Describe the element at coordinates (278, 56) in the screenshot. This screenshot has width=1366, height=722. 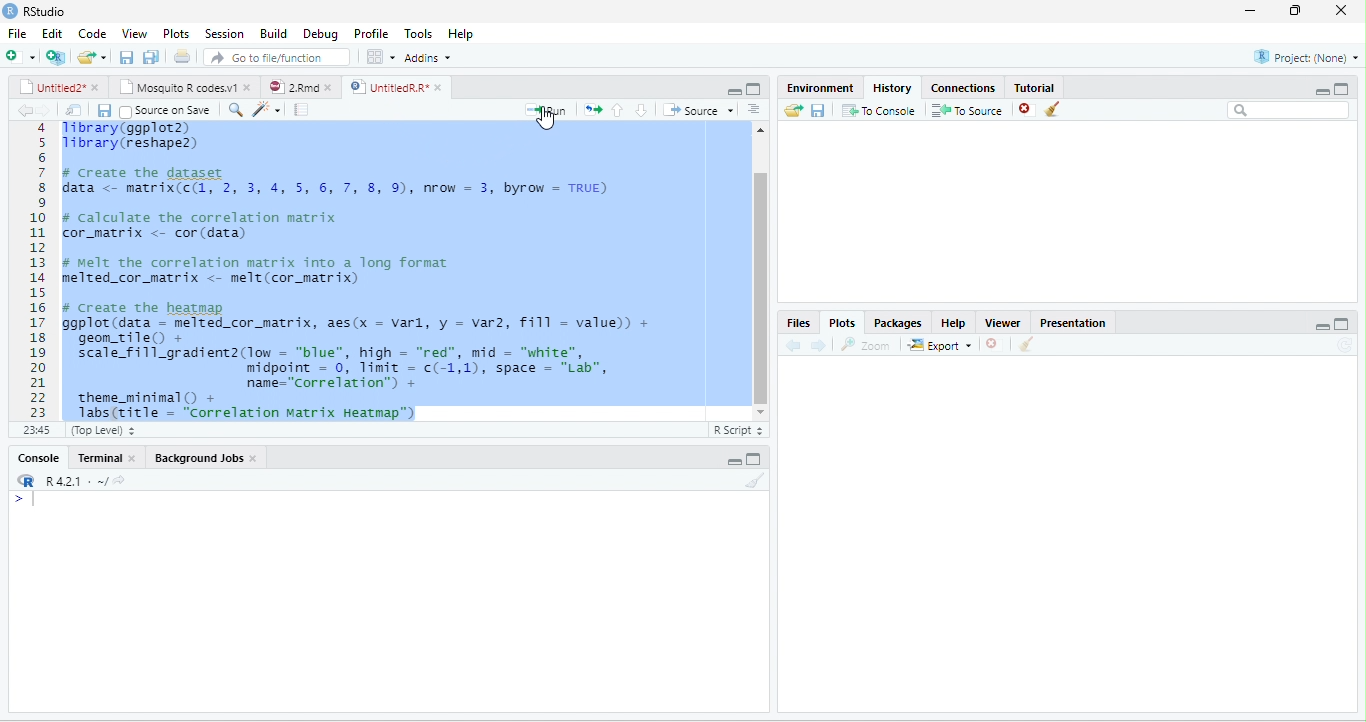
I see `go to file` at that location.